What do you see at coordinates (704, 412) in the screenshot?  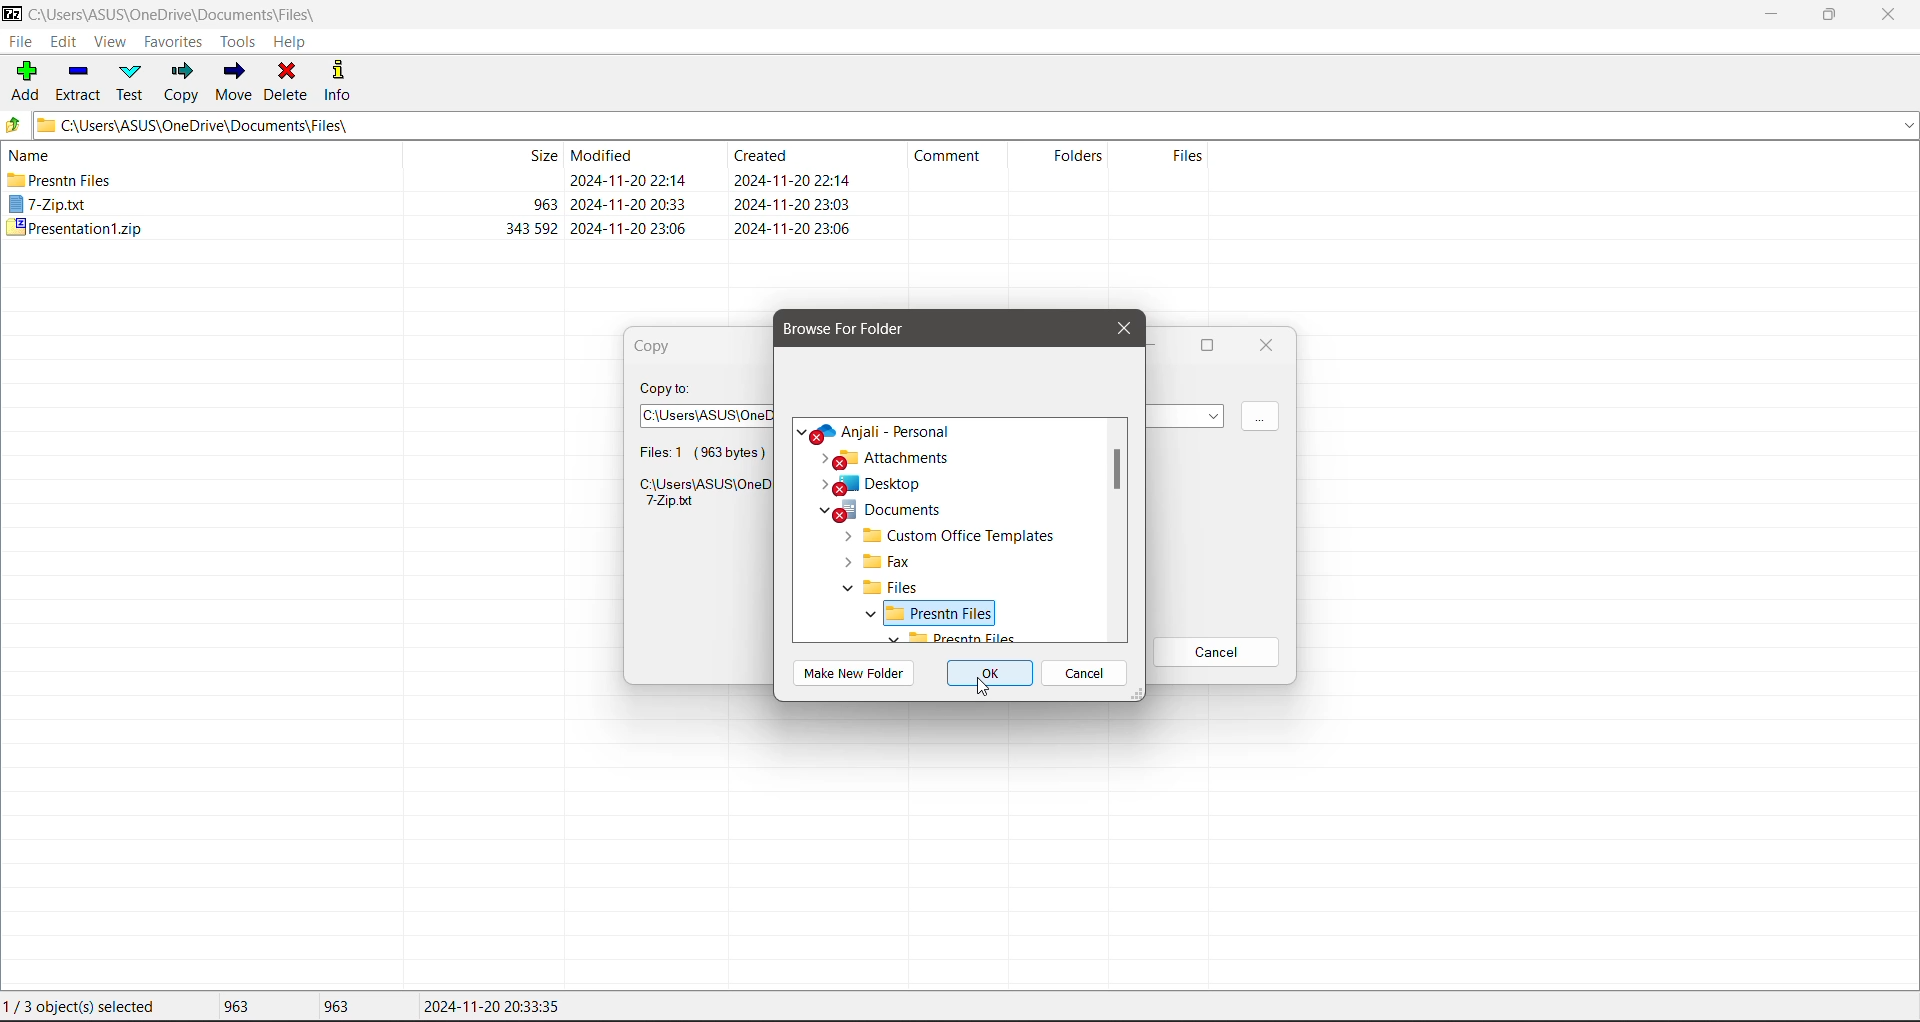 I see `Select a path to copy the selected file to` at bounding box center [704, 412].